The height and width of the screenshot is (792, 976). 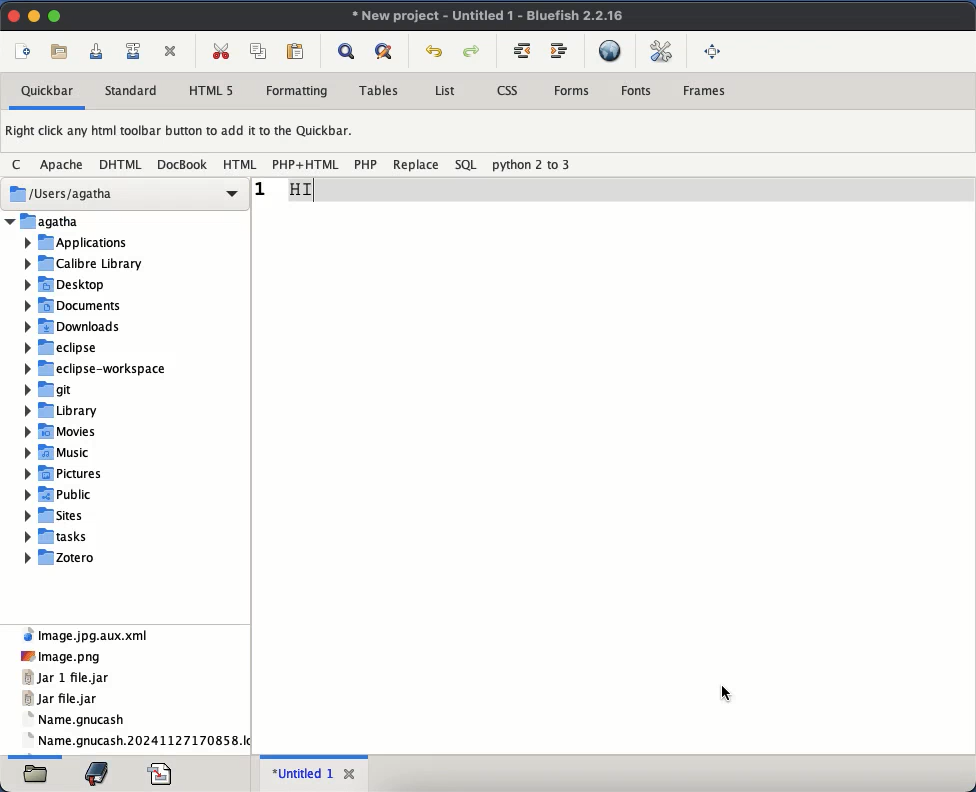 What do you see at coordinates (56, 15) in the screenshot?
I see `maximize` at bounding box center [56, 15].